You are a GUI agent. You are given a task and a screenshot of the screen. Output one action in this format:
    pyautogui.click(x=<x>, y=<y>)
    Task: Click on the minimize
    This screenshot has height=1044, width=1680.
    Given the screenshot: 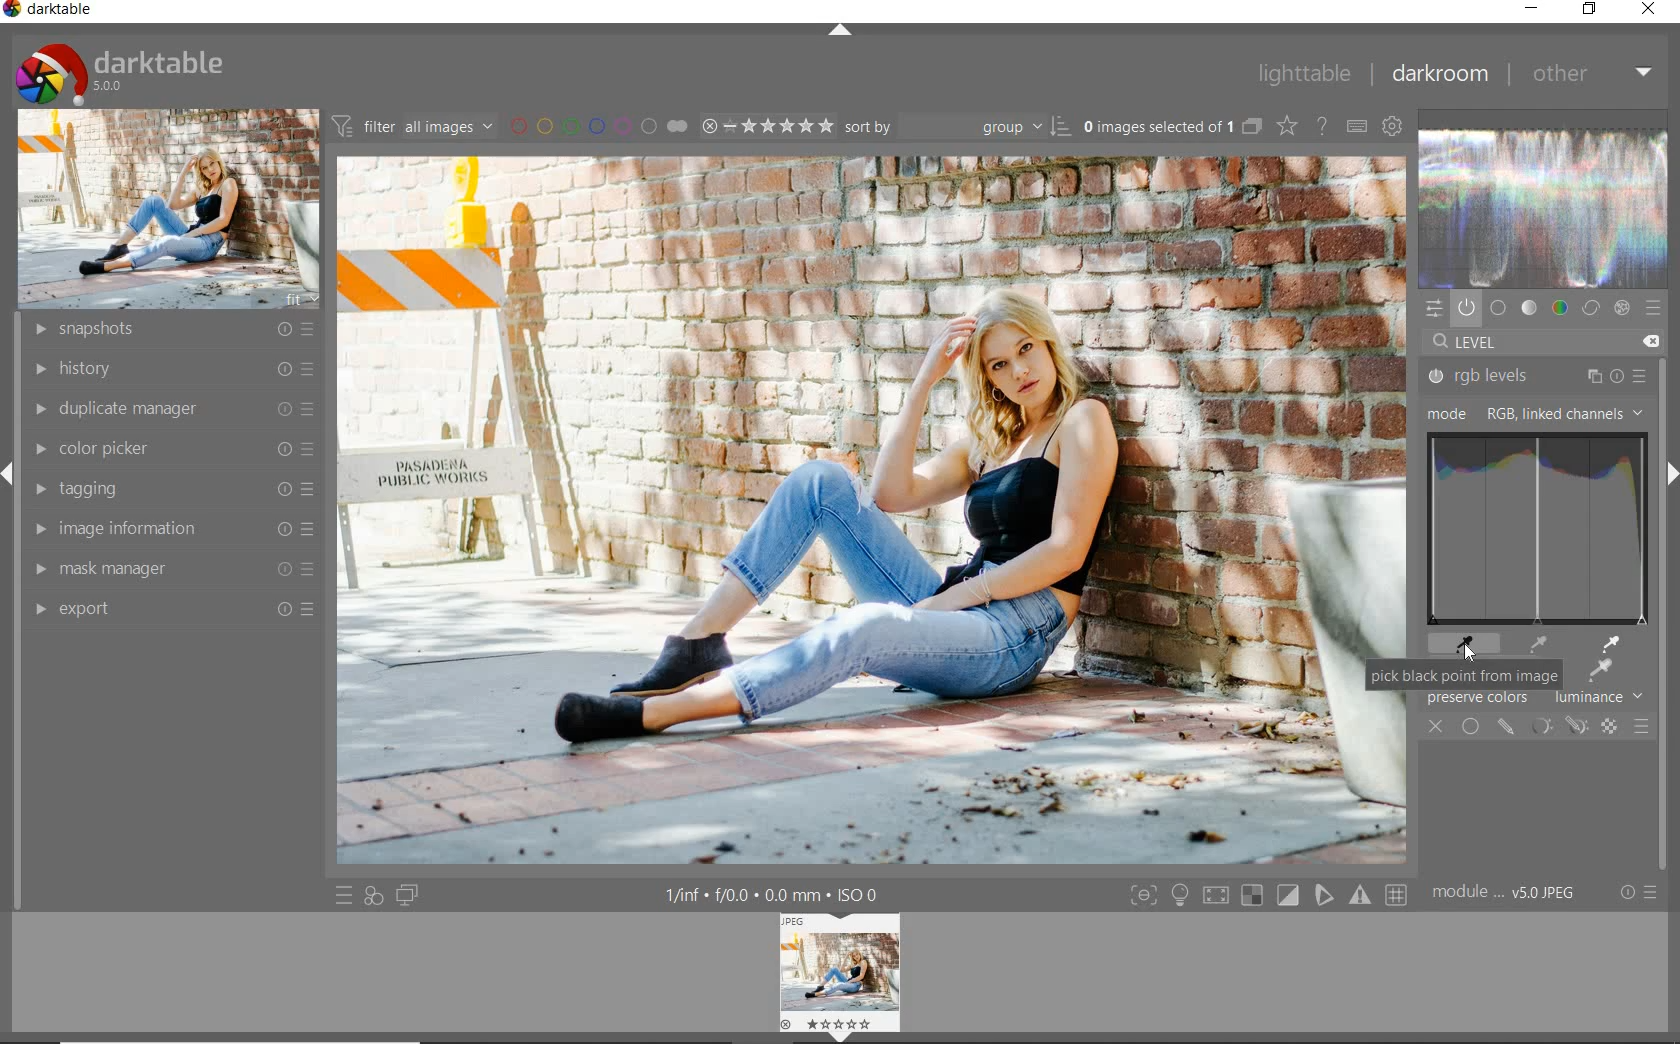 What is the action you would take?
    pyautogui.click(x=1532, y=10)
    